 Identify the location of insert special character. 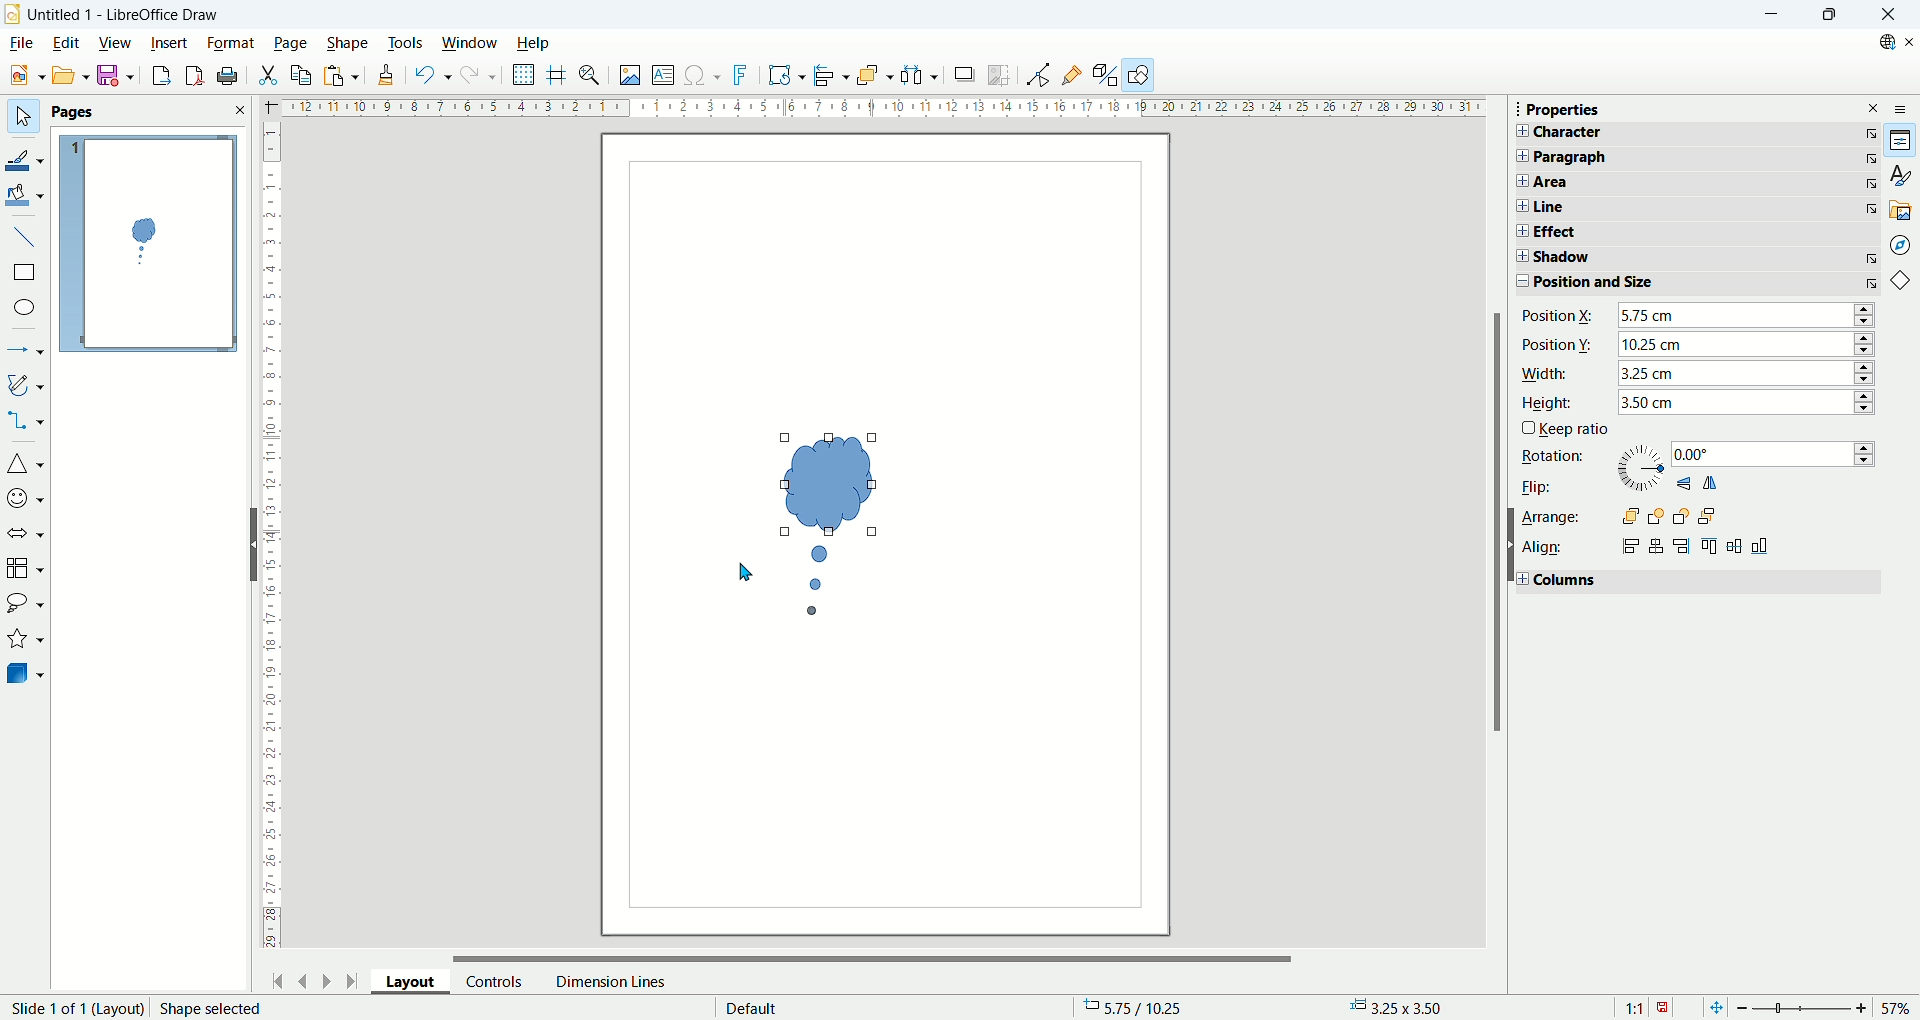
(705, 74).